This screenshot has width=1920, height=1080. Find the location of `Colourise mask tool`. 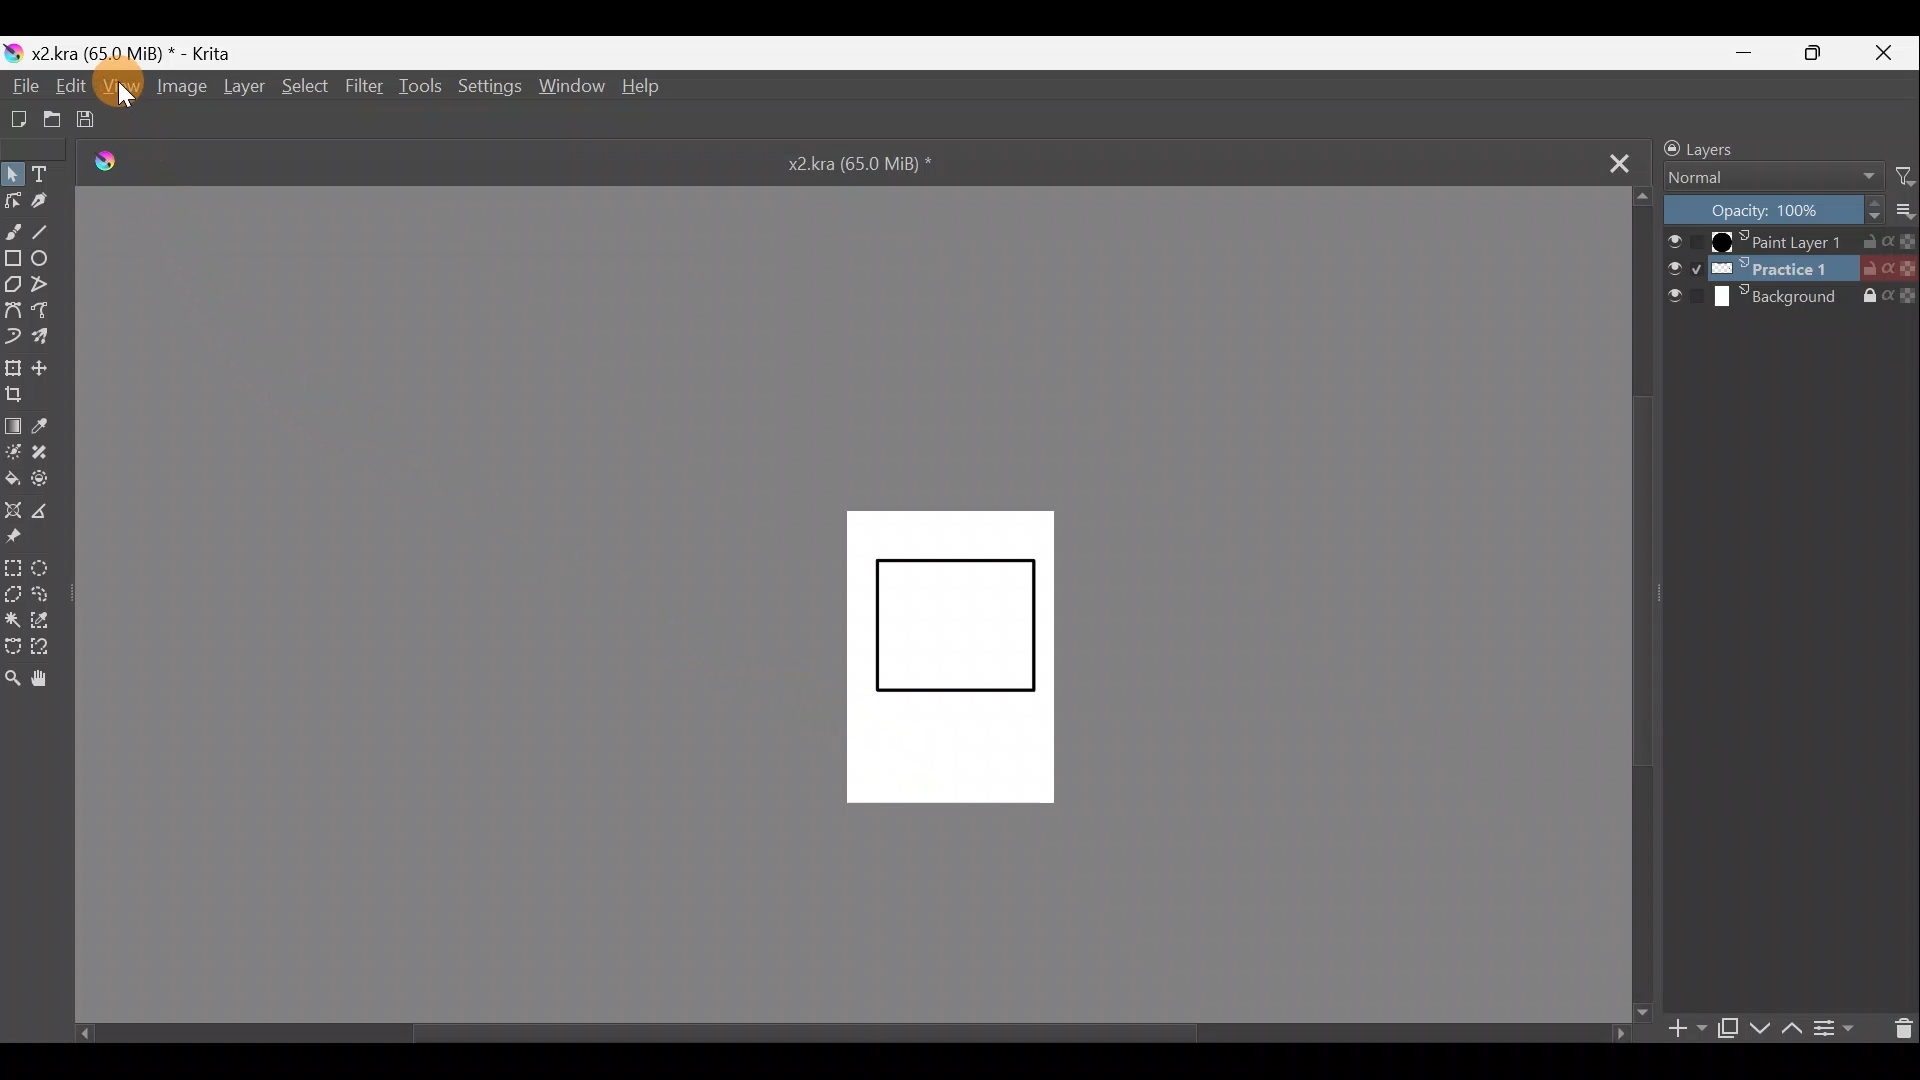

Colourise mask tool is located at coordinates (13, 455).